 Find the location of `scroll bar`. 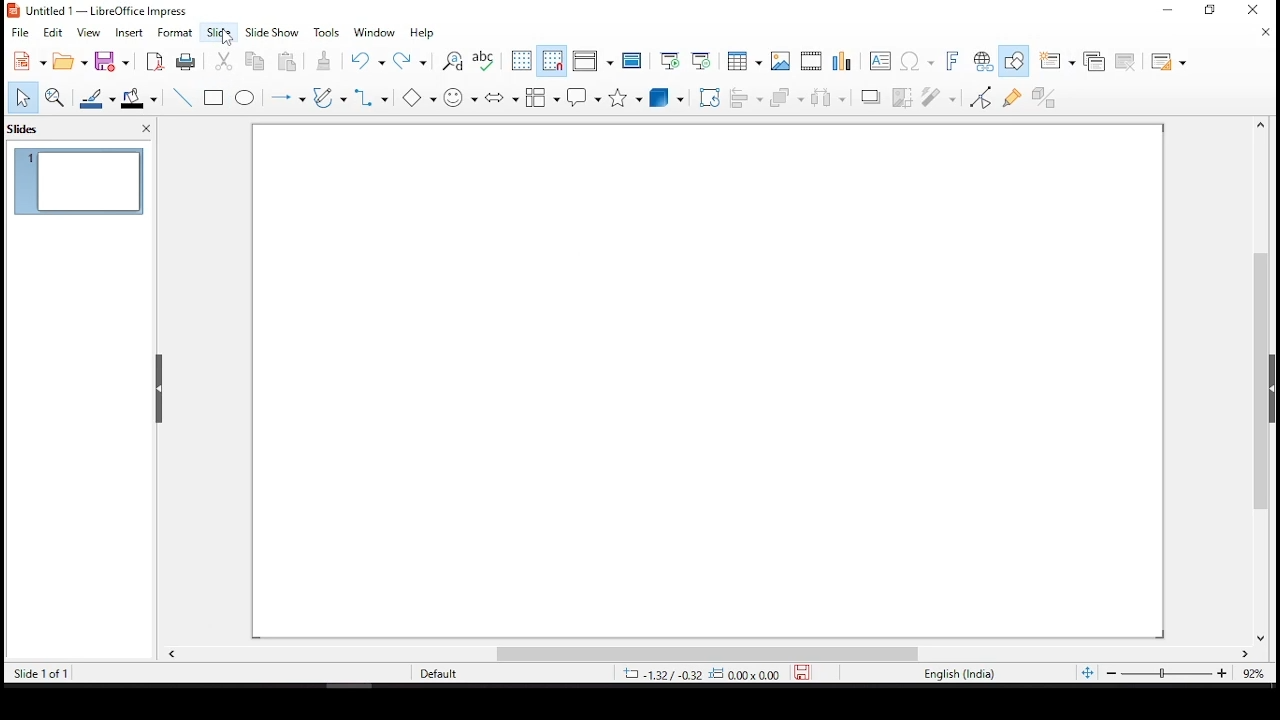

scroll bar is located at coordinates (1268, 380).